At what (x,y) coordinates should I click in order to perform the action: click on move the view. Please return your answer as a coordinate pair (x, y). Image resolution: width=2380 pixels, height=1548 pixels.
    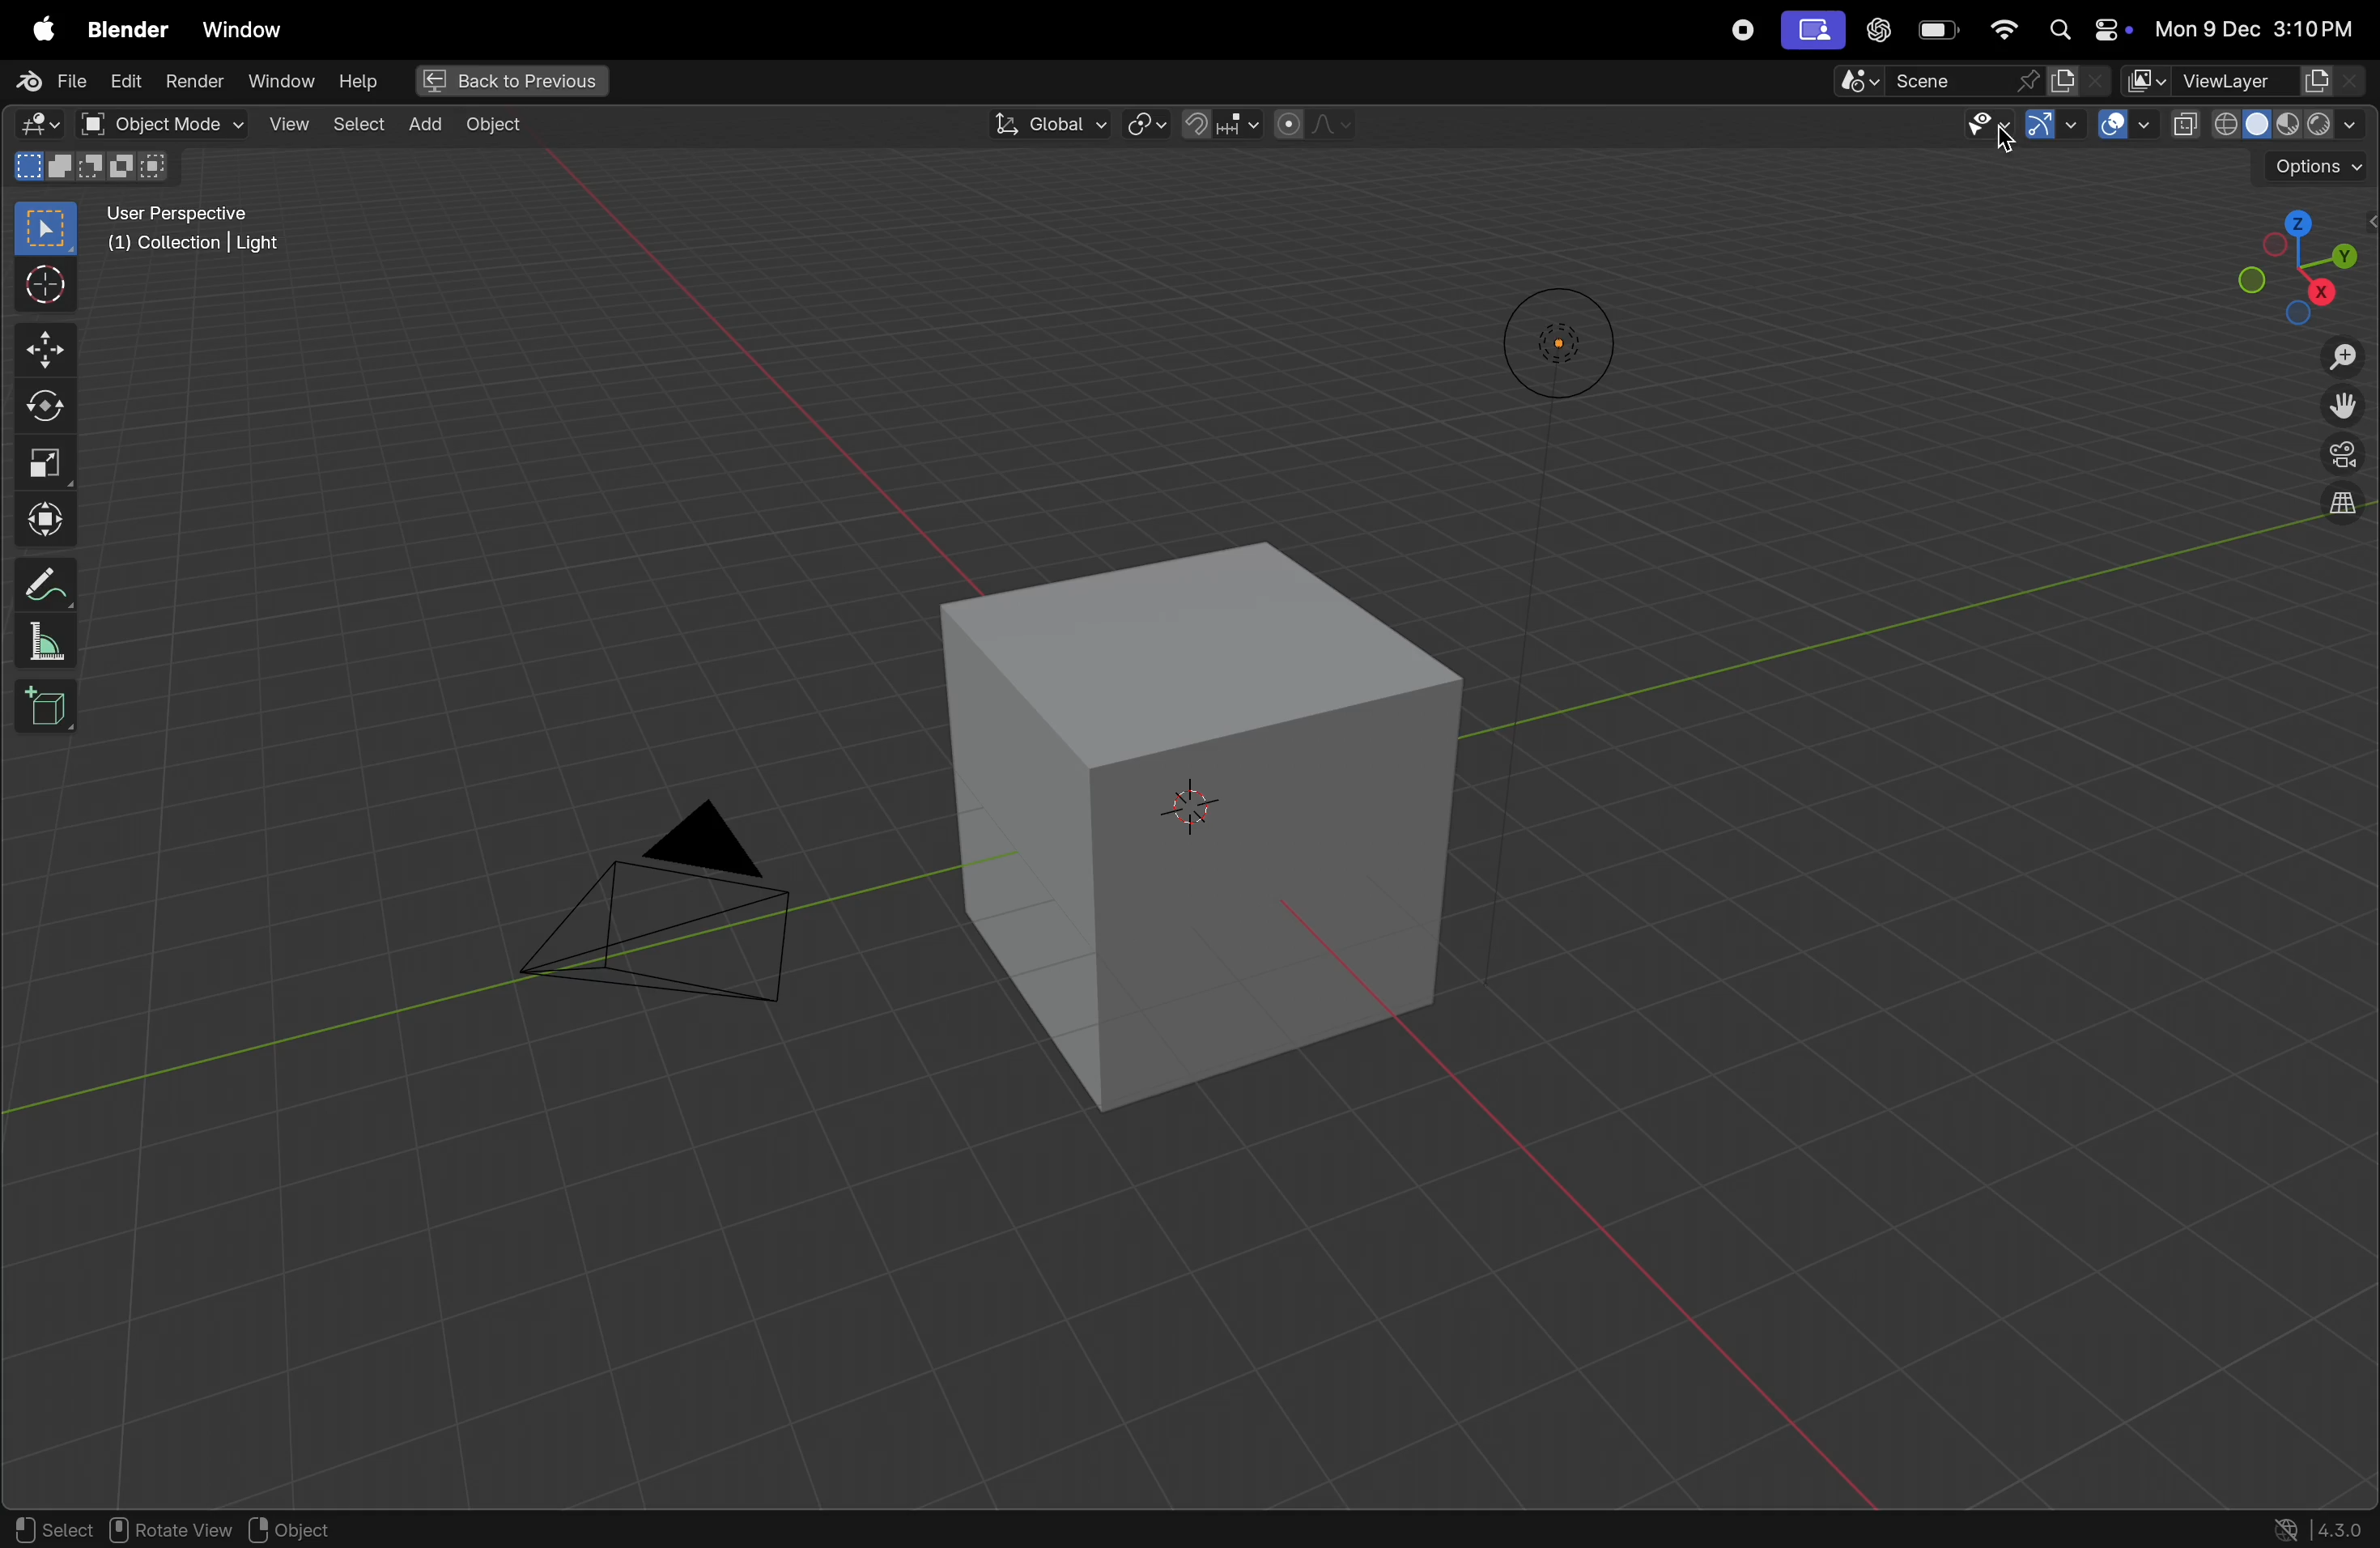
    Looking at the image, I should click on (2343, 408).